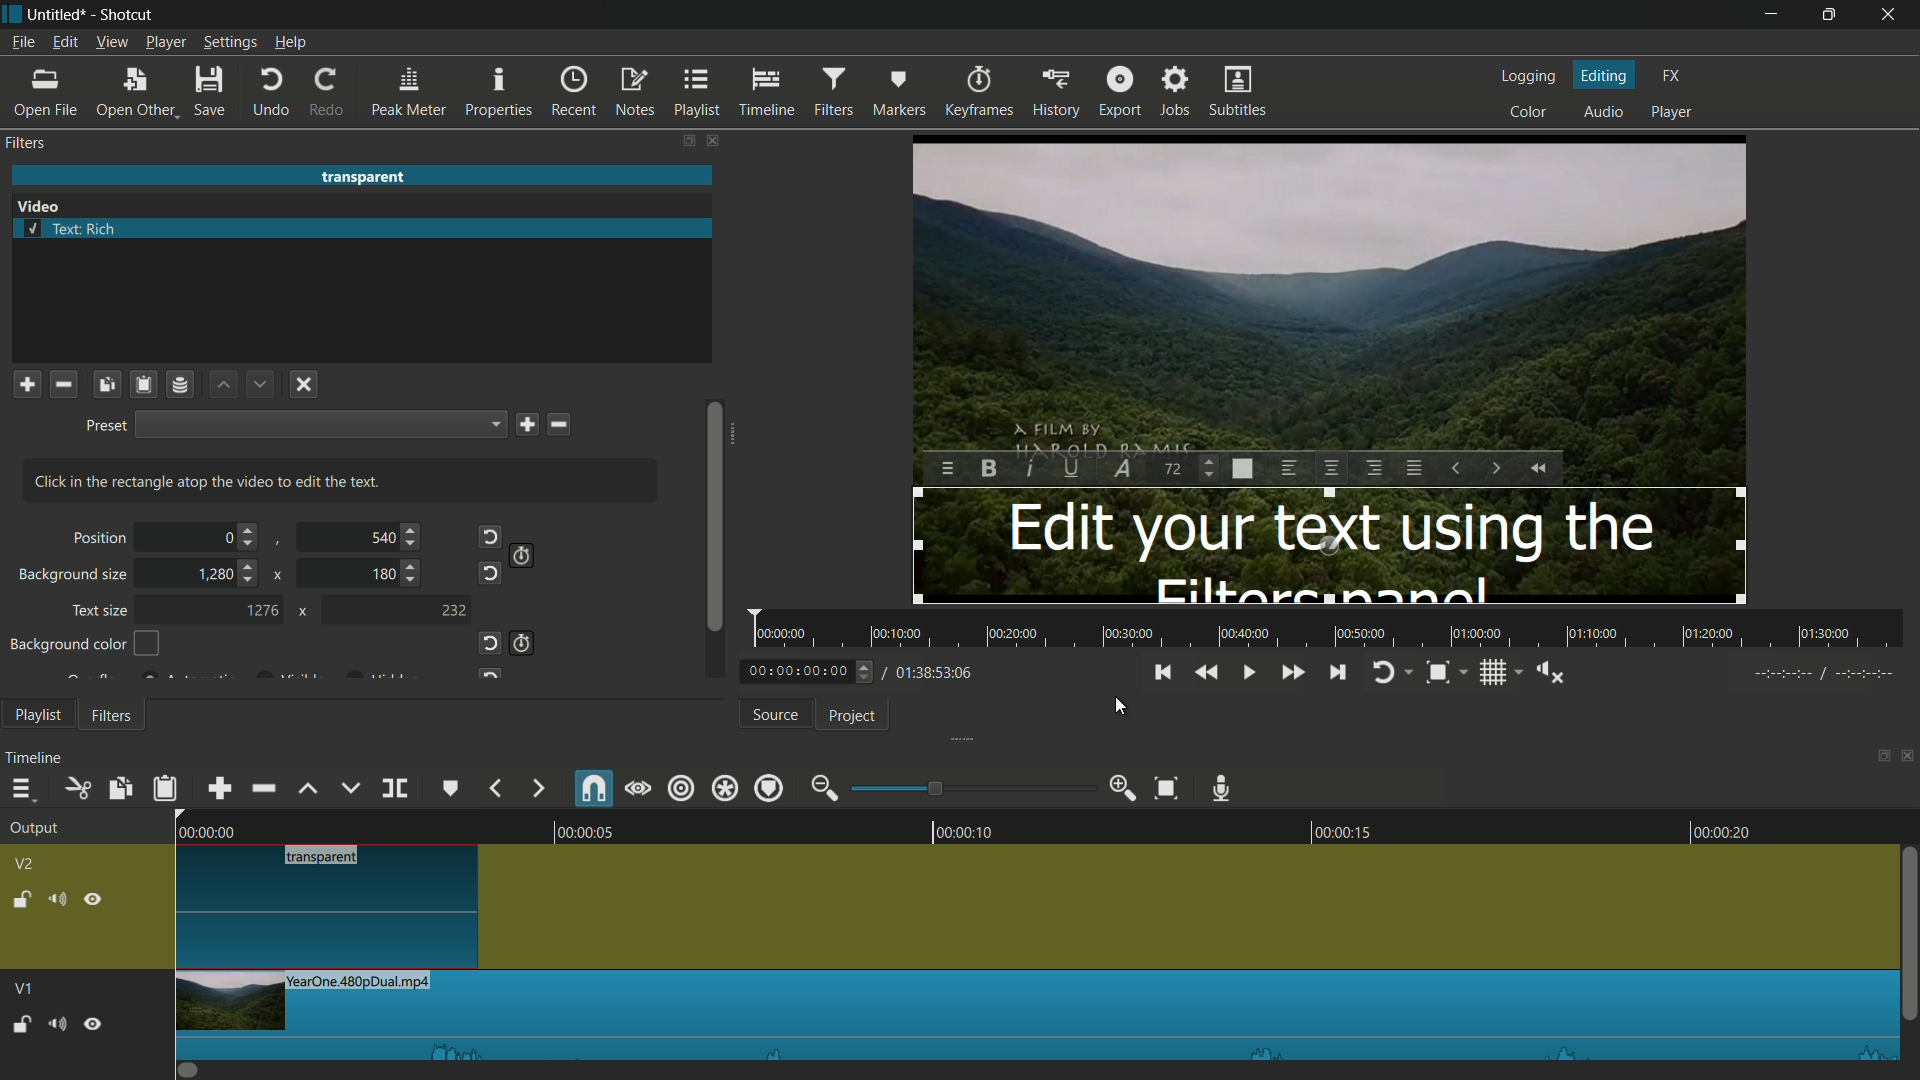 The image size is (1920, 1080). Describe the element at coordinates (64, 384) in the screenshot. I see `remove a filter` at that location.